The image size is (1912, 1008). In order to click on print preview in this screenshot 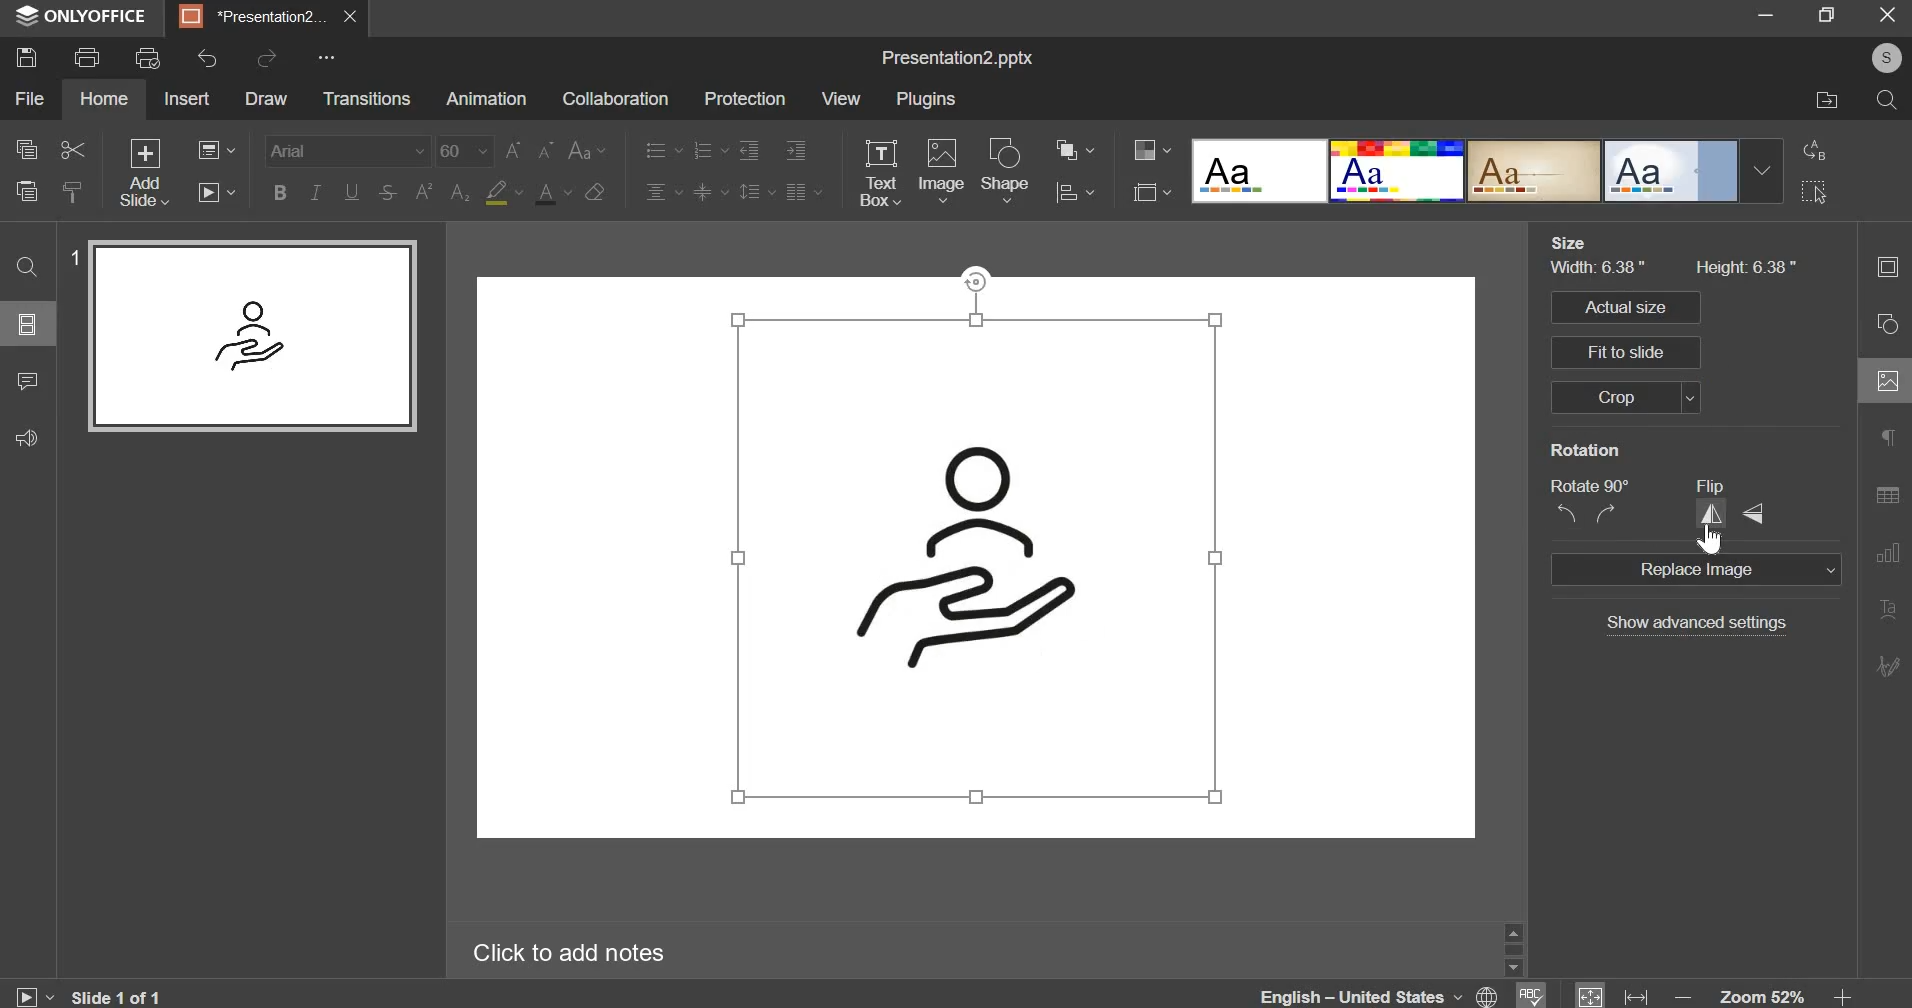, I will do `click(148, 59)`.